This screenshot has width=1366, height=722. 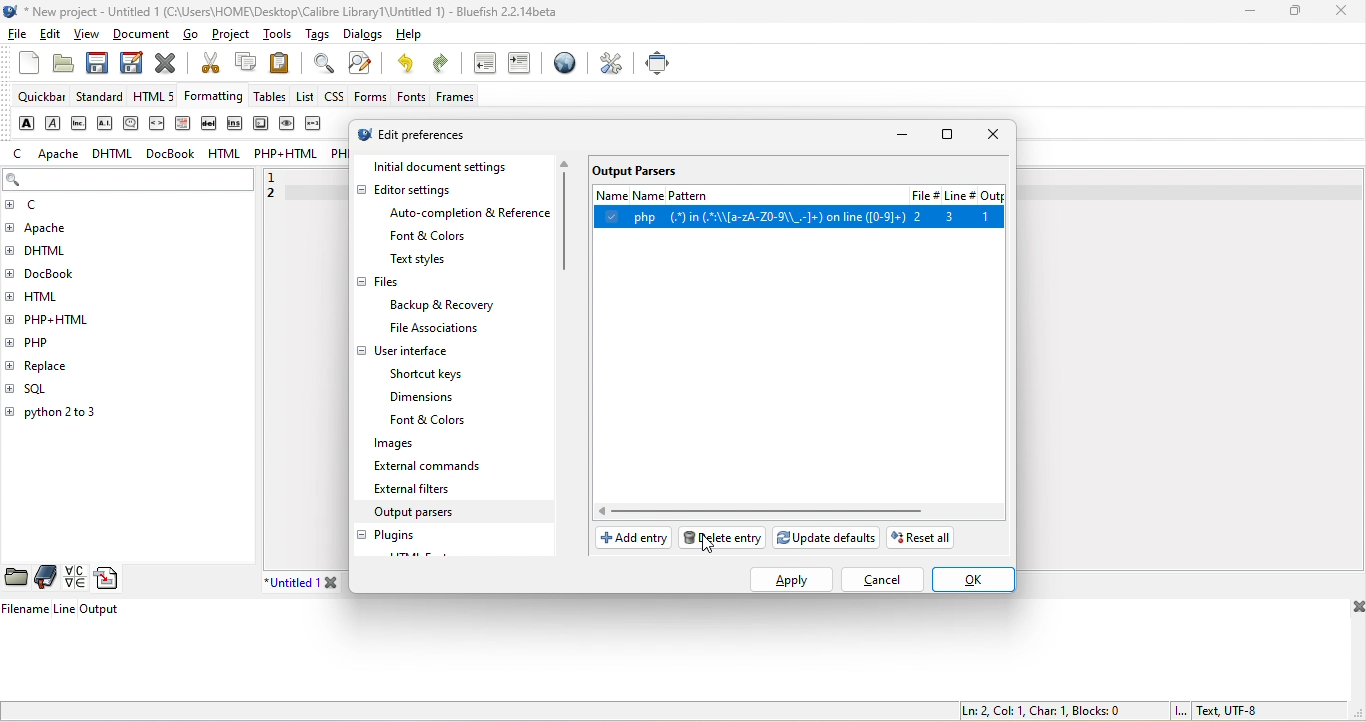 I want to click on File, so click(x=922, y=194).